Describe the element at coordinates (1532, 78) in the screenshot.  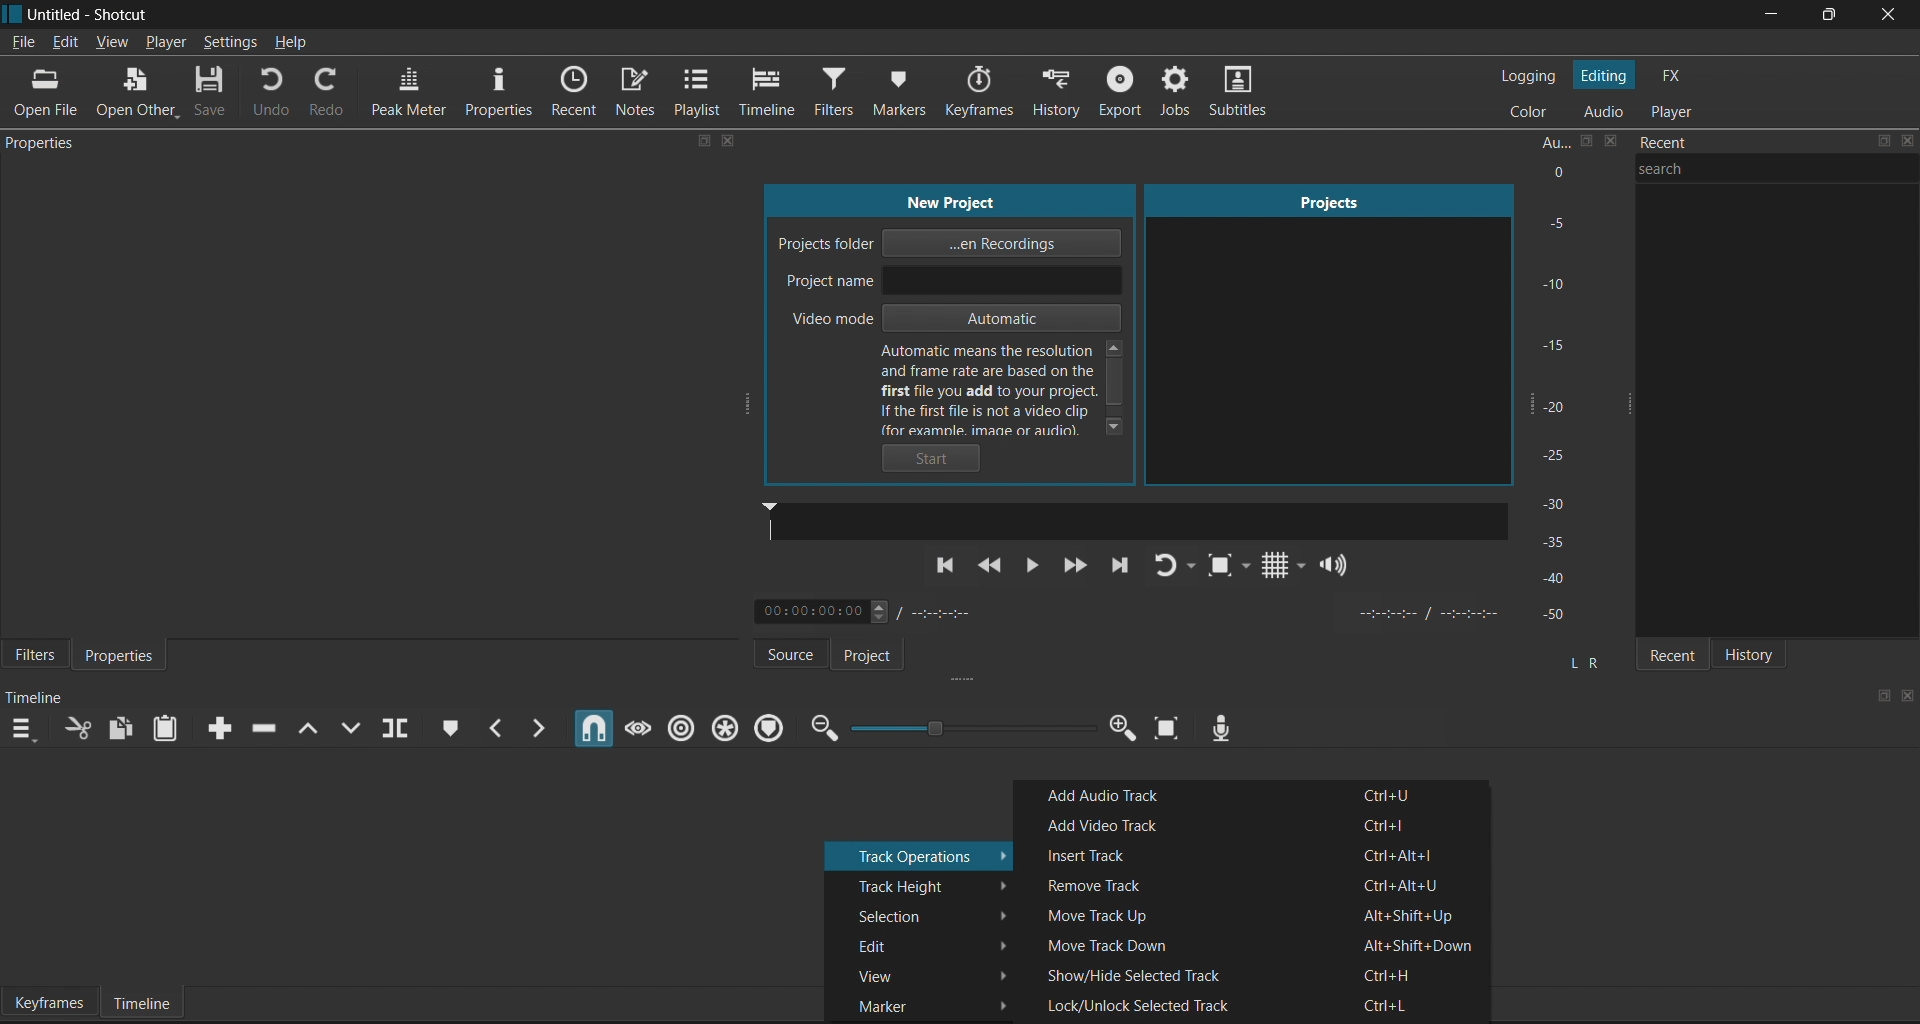
I see `Logging` at that location.